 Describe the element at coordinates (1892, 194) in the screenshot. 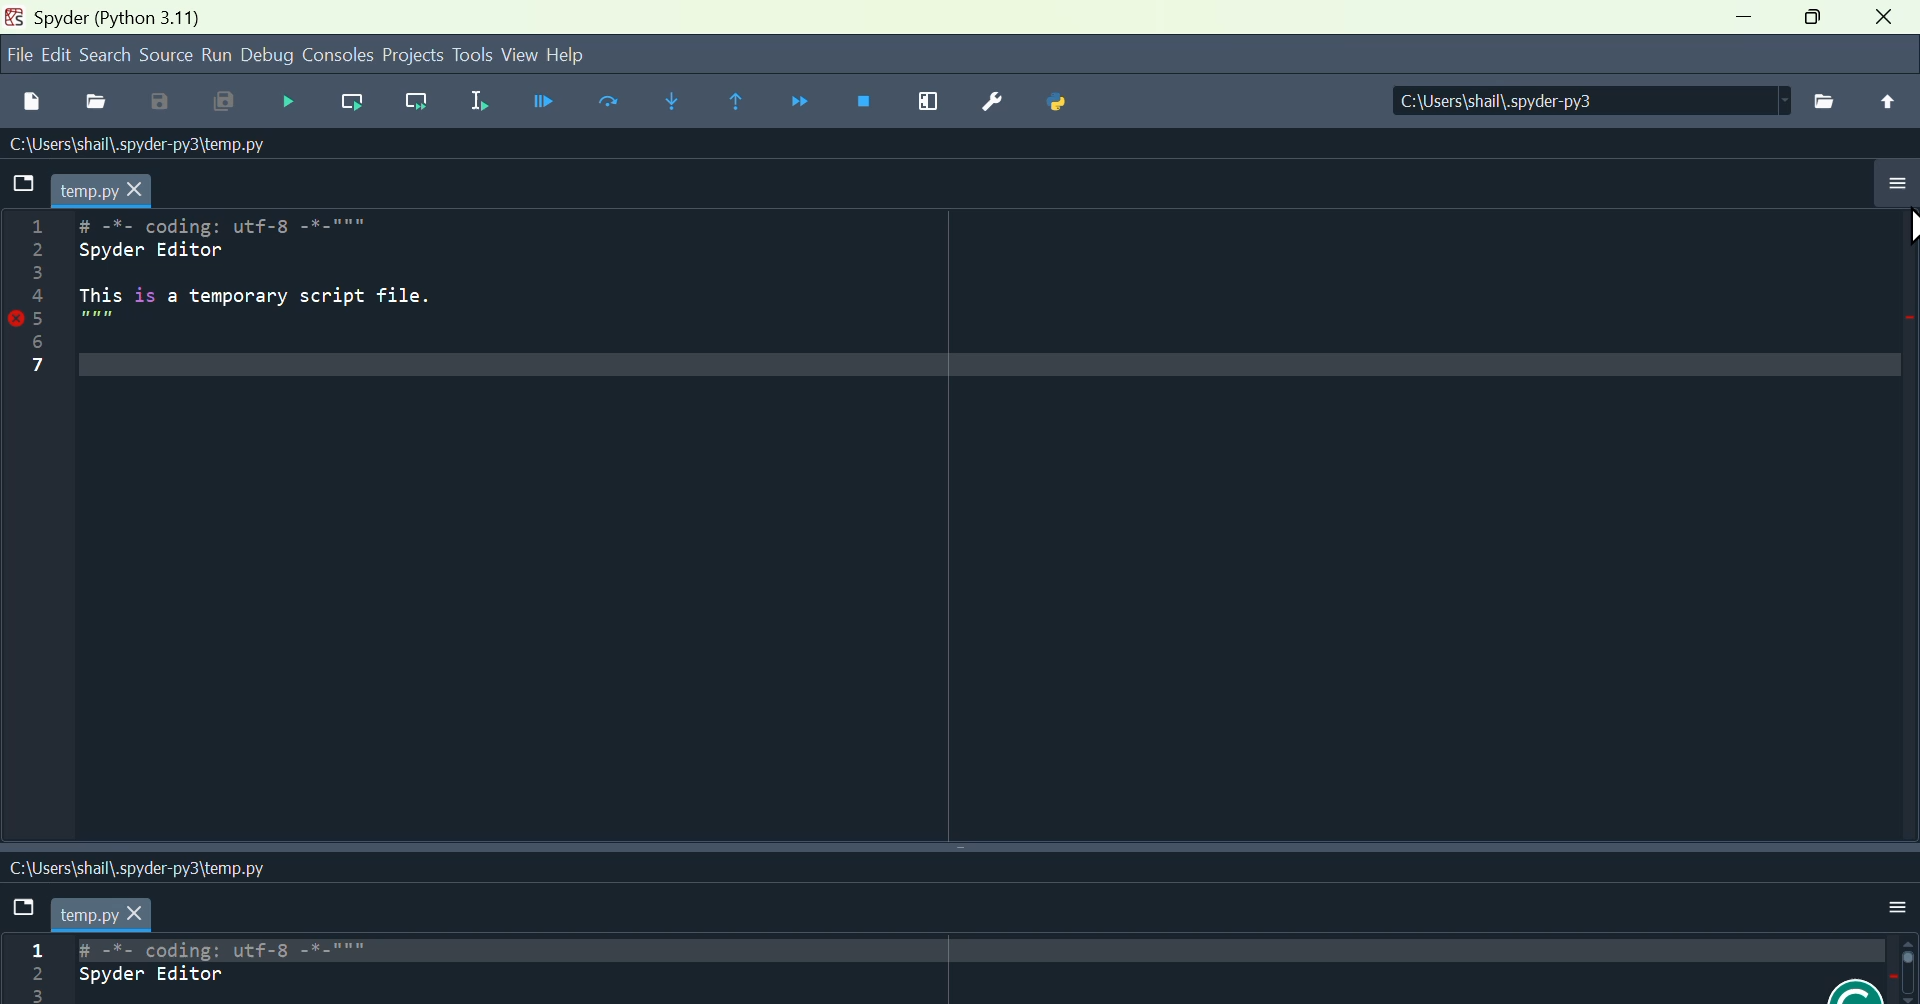

I see `More options` at that location.